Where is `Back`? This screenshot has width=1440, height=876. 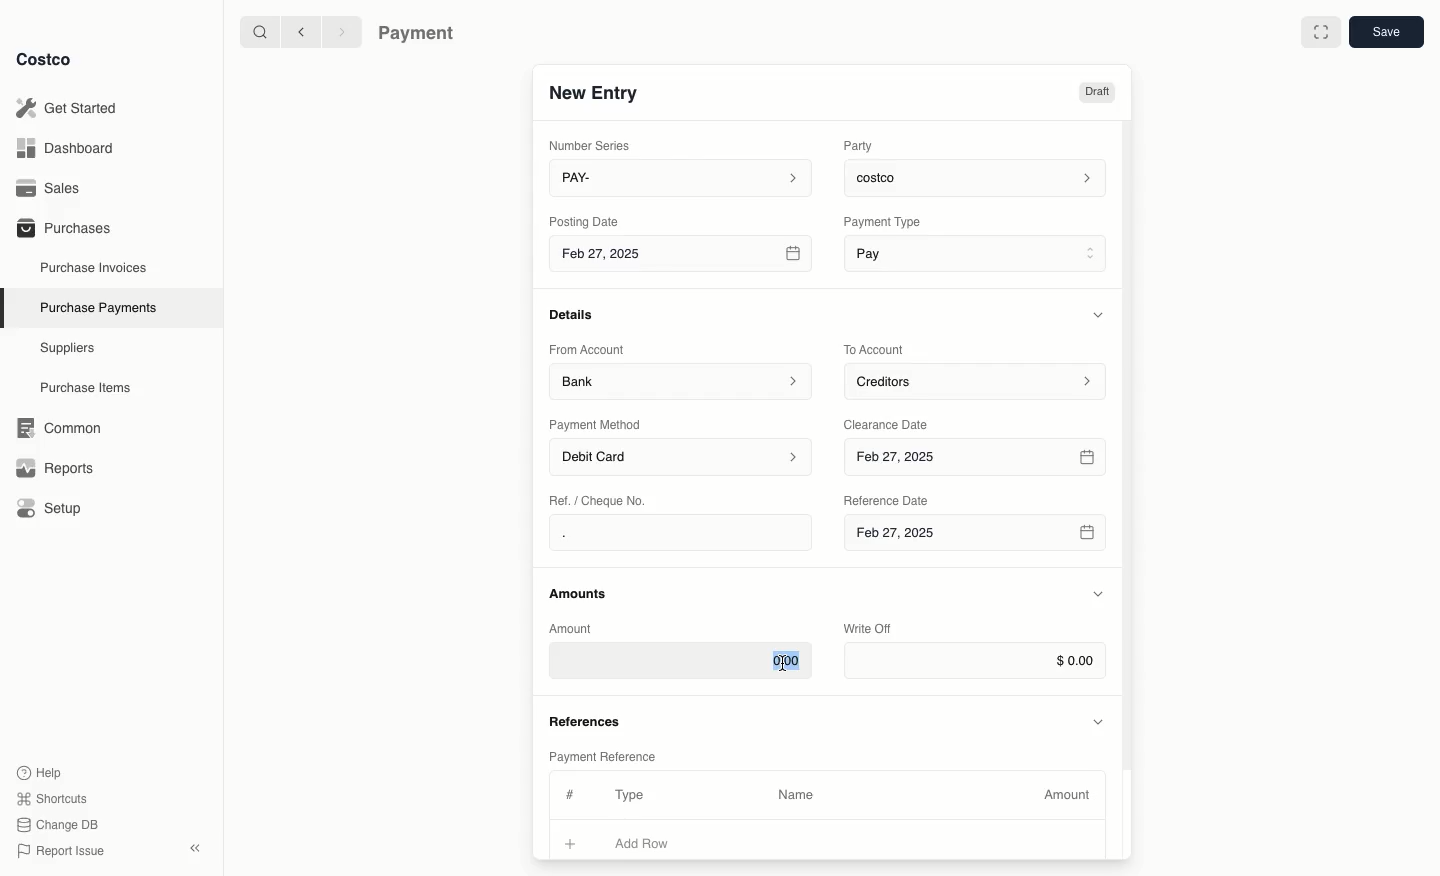 Back is located at coordinates (301, 31).